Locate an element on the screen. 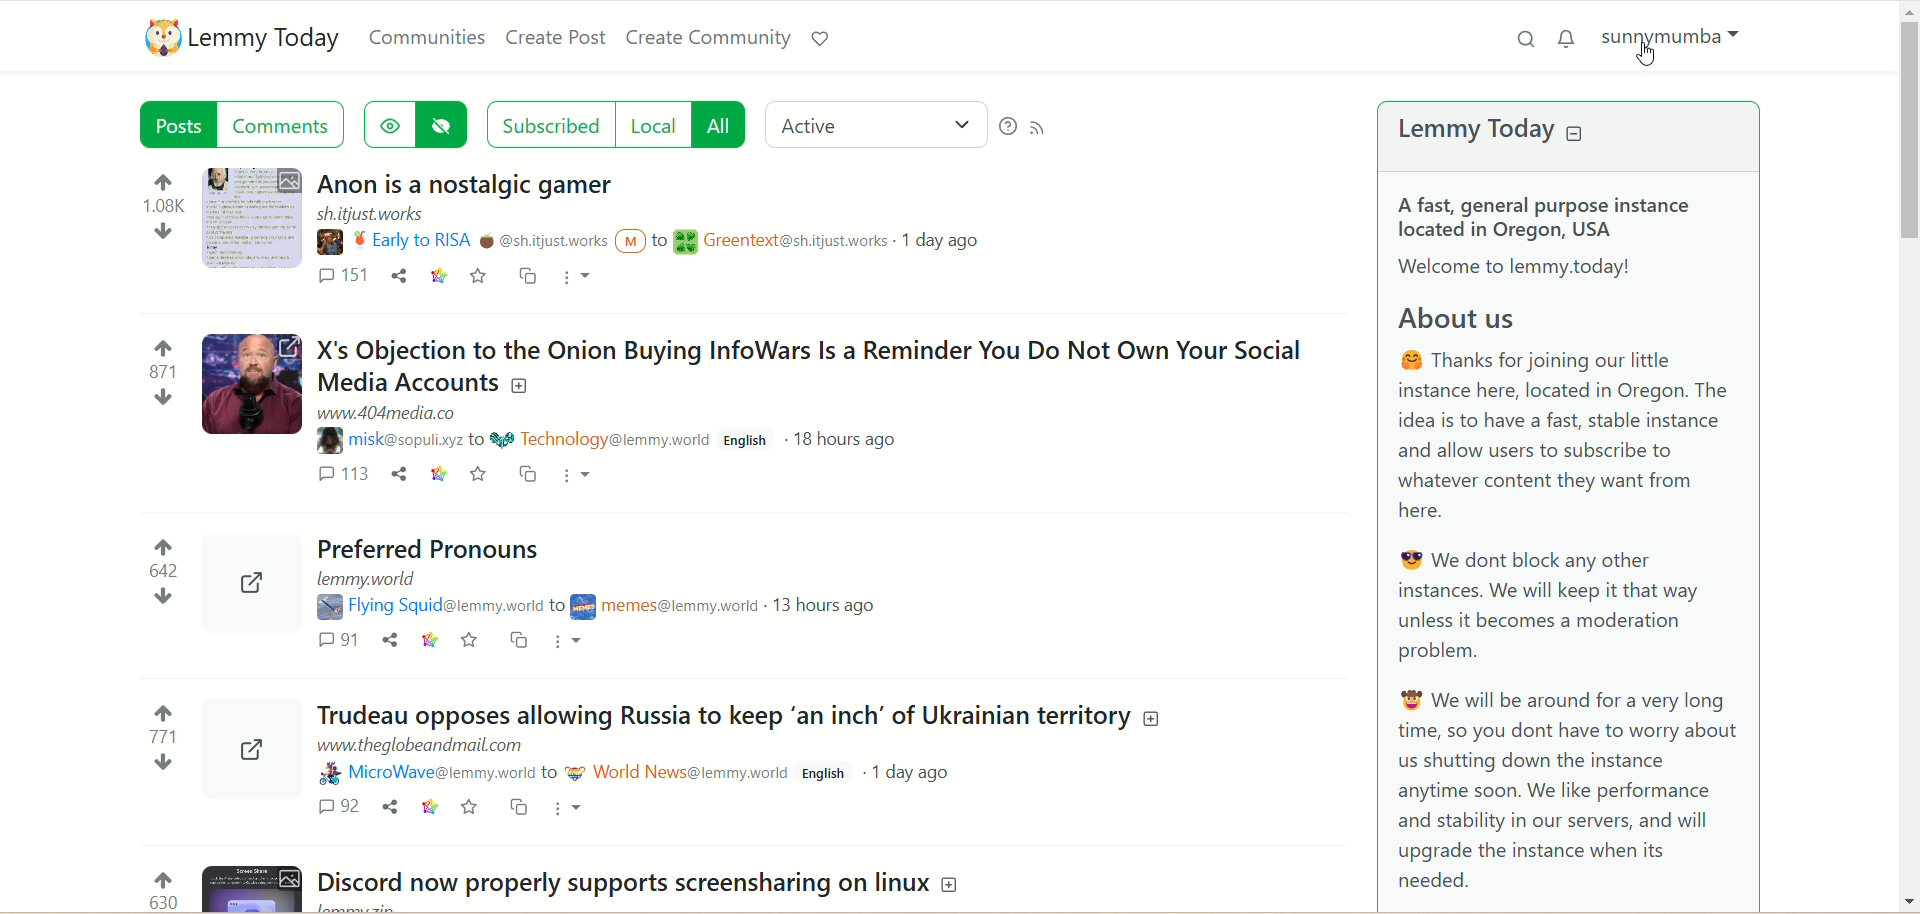 This screenshot has height=914, width=1920. Image of the post that can be expanded is located at coordinates (255, 213).